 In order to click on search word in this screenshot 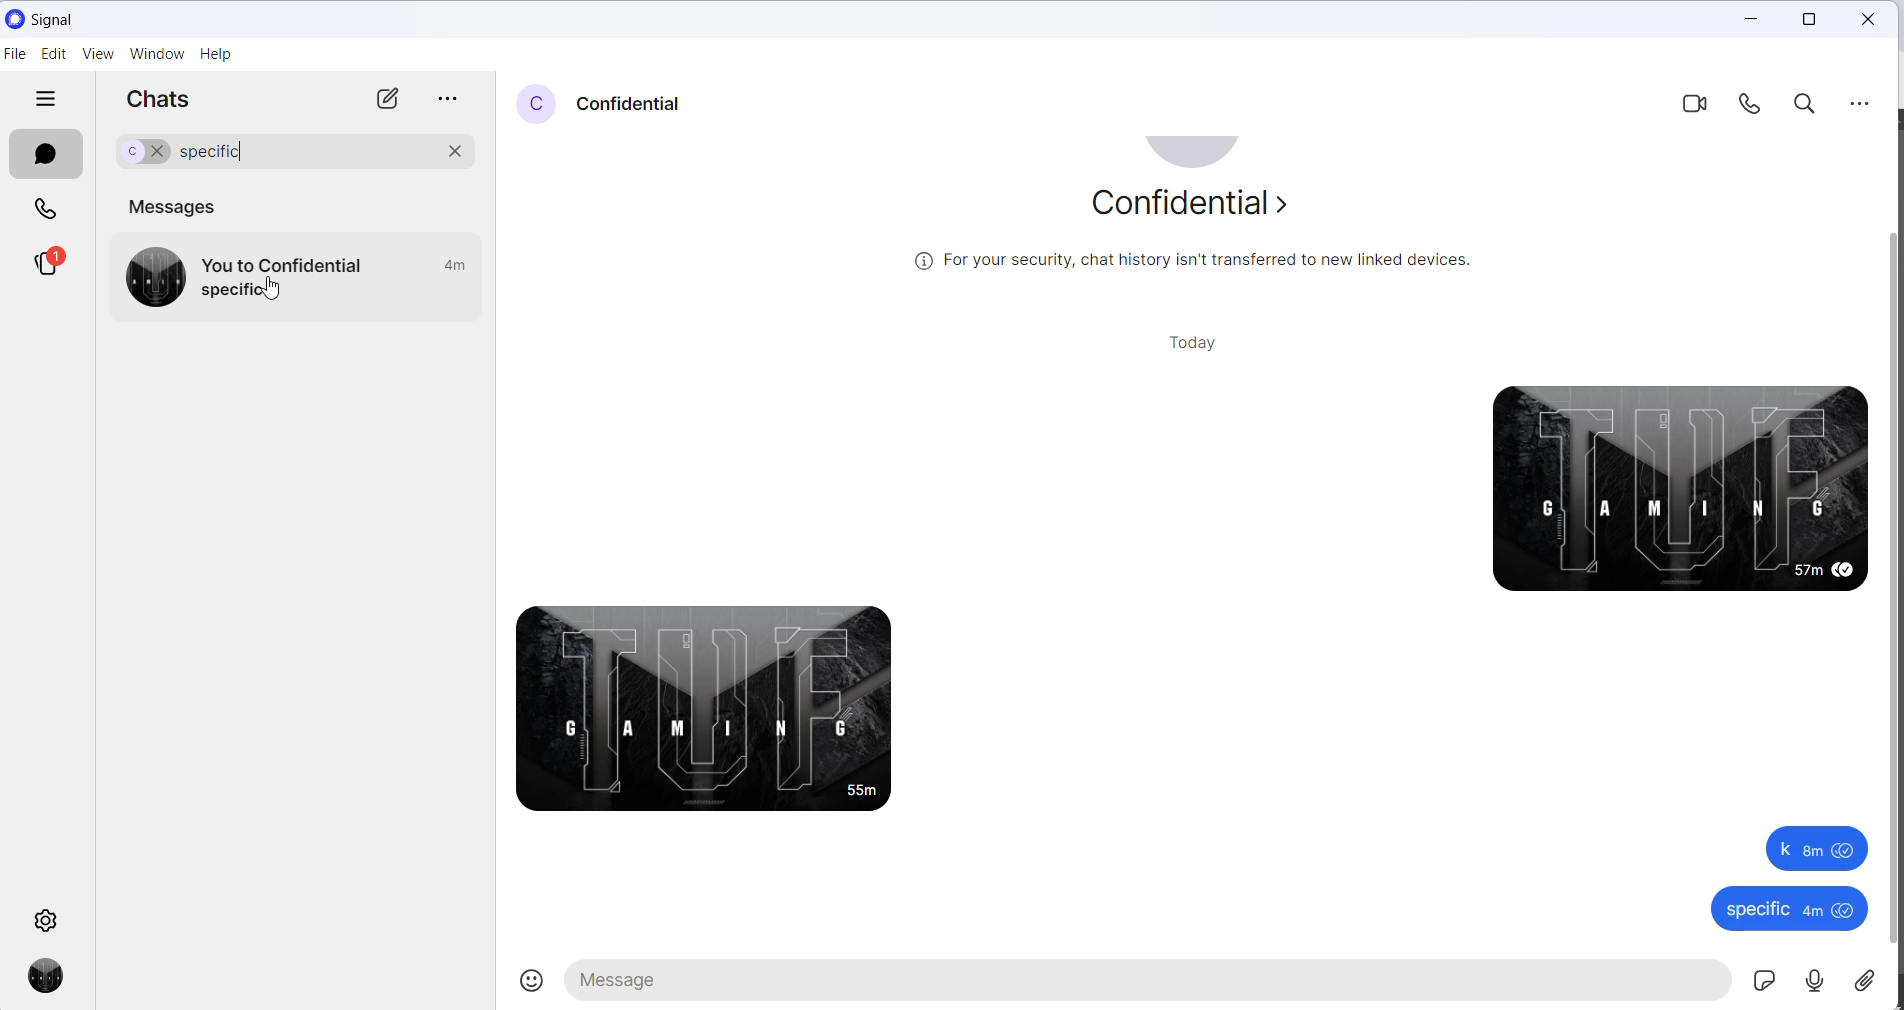, I will do `click(224, 154)`.